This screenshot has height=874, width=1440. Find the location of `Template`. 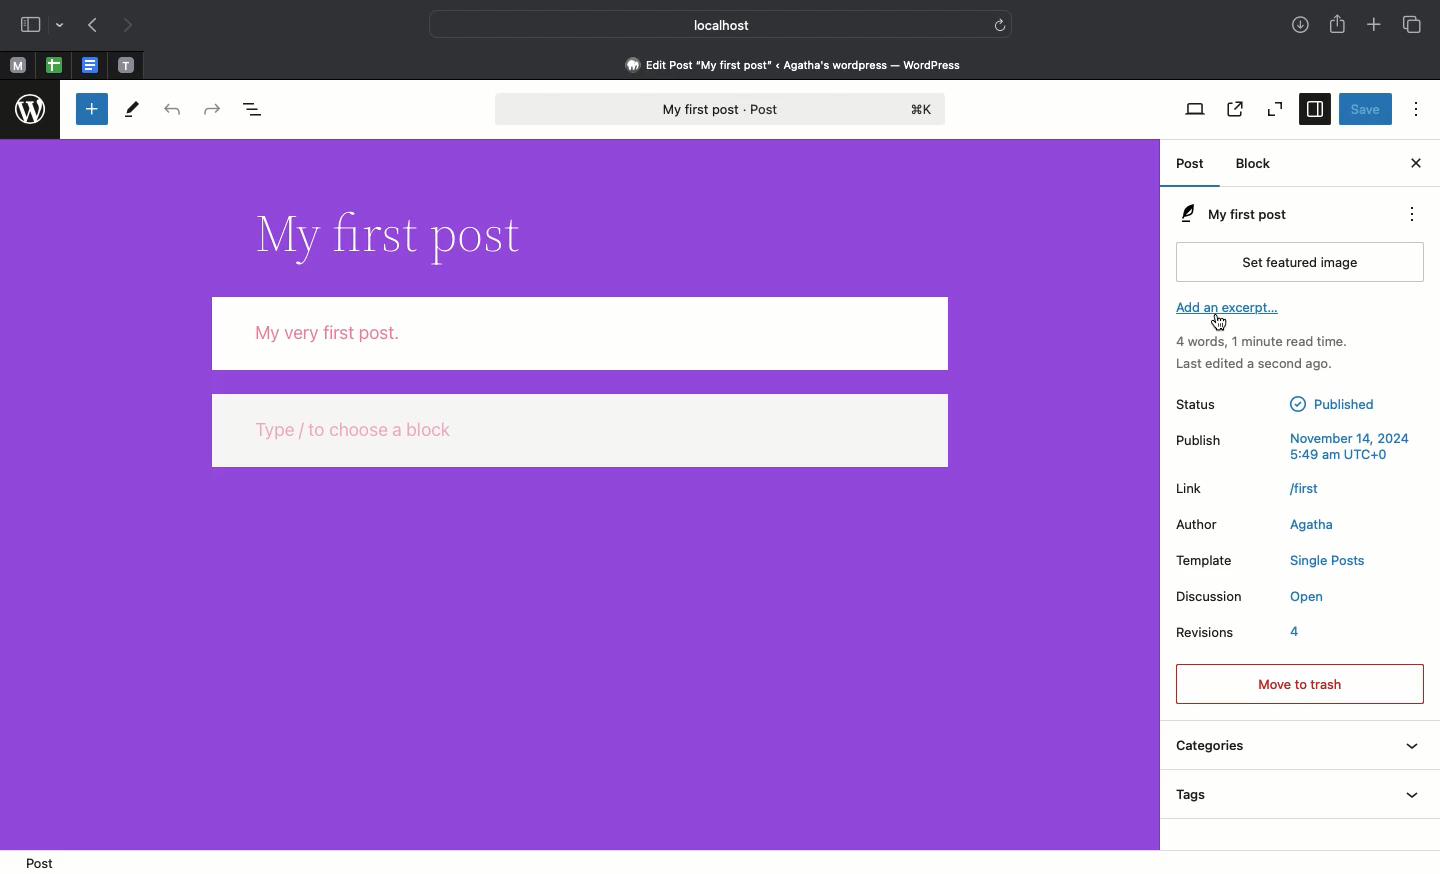

Template is located at coordinates (1271, 562).